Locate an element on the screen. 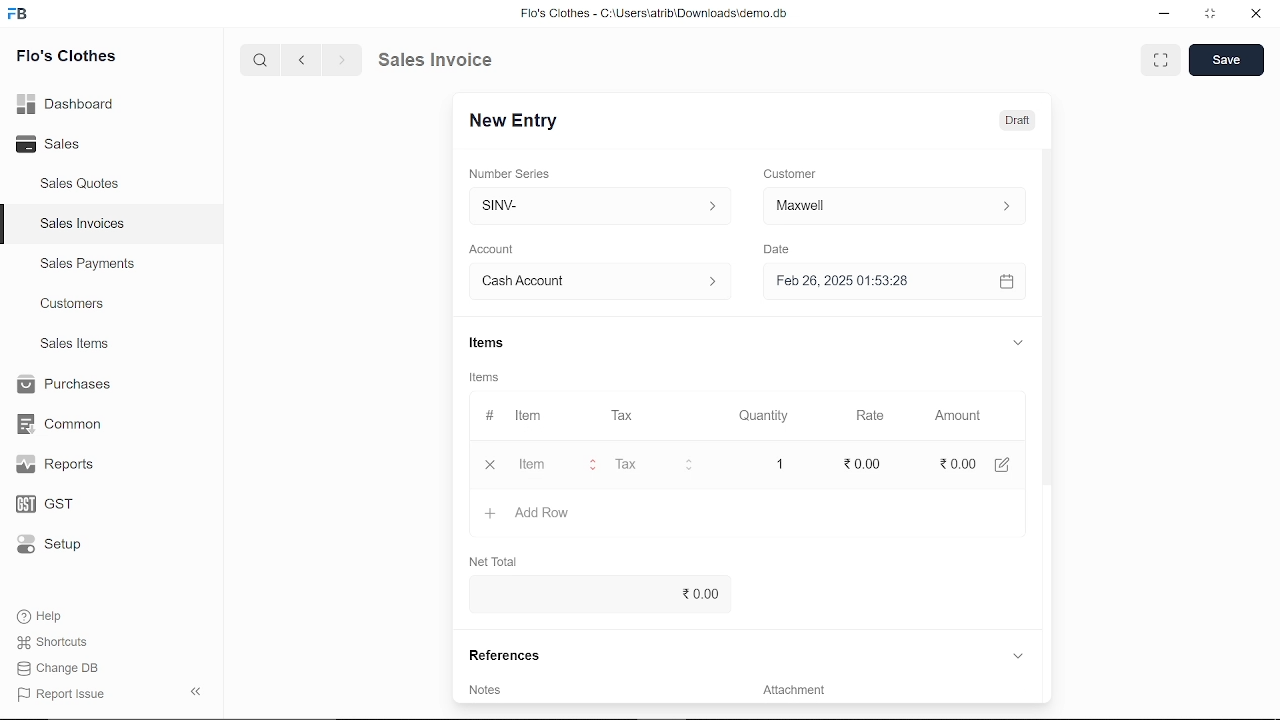  Item  is located at coordinates (555, 465).